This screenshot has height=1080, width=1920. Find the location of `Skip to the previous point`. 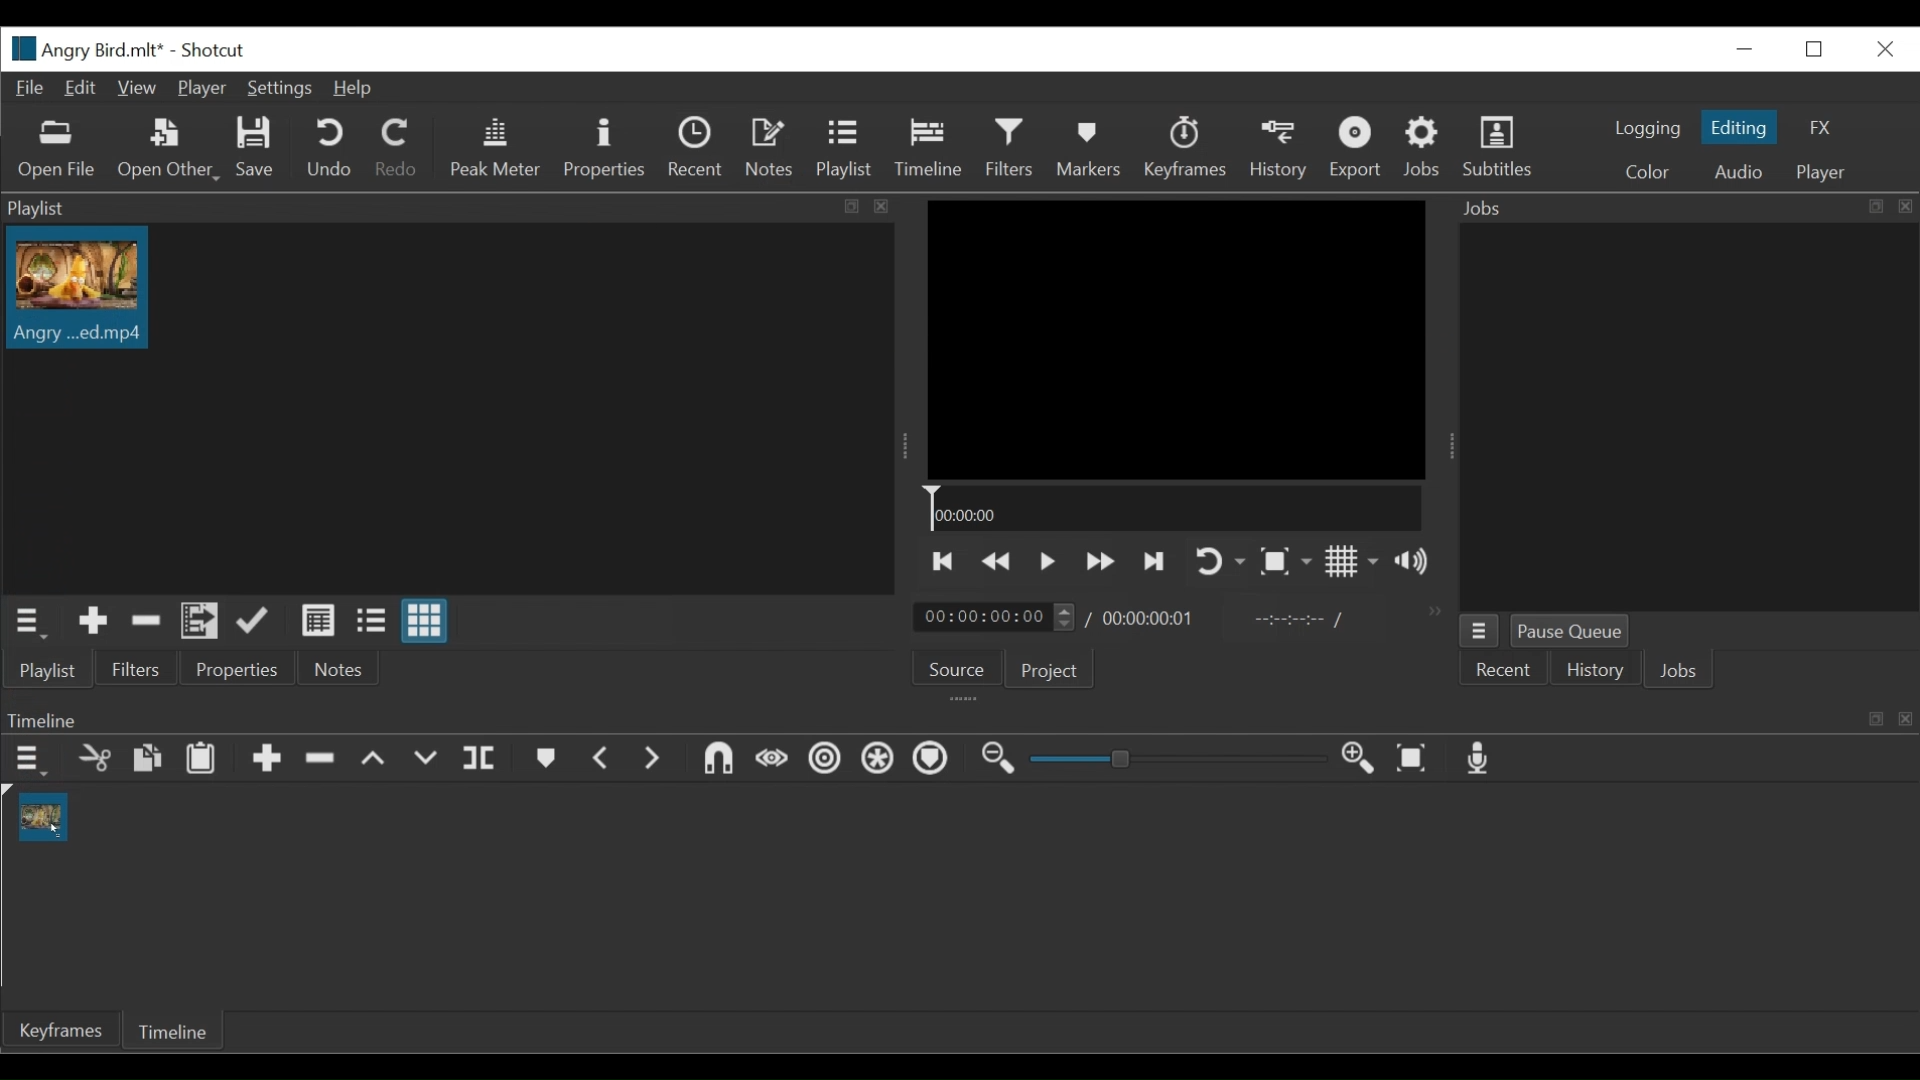

Skip to the previous point is located at coordinates (946, 563).